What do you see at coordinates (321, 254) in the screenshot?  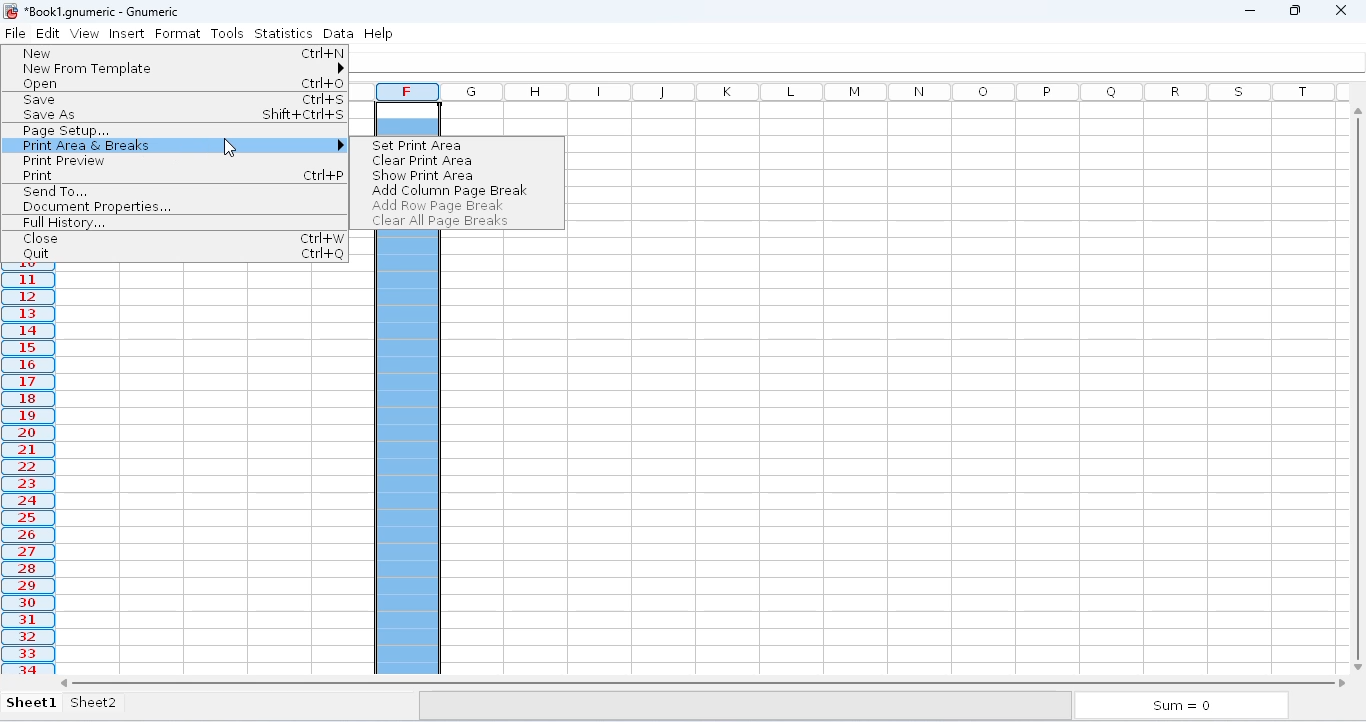 I see `shortcut for quit` at bounding box center [321, 254].